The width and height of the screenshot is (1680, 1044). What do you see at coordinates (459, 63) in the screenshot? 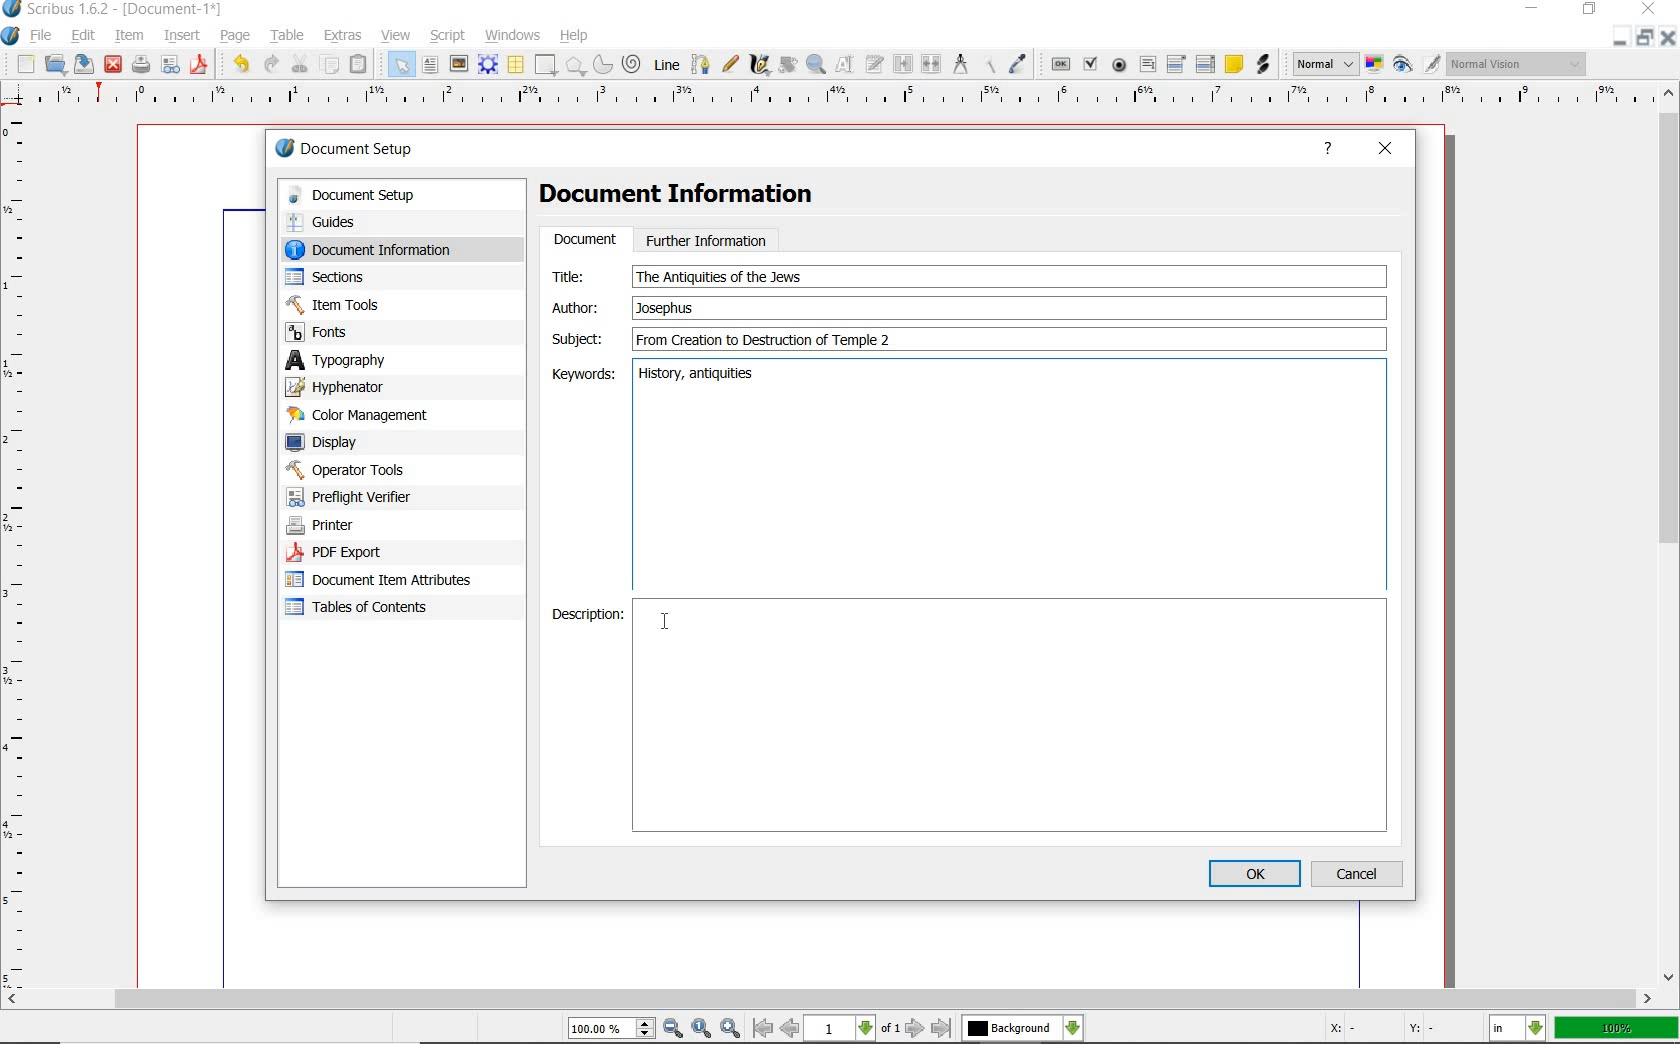
I see `image frame` at bounding box center [459, 63].